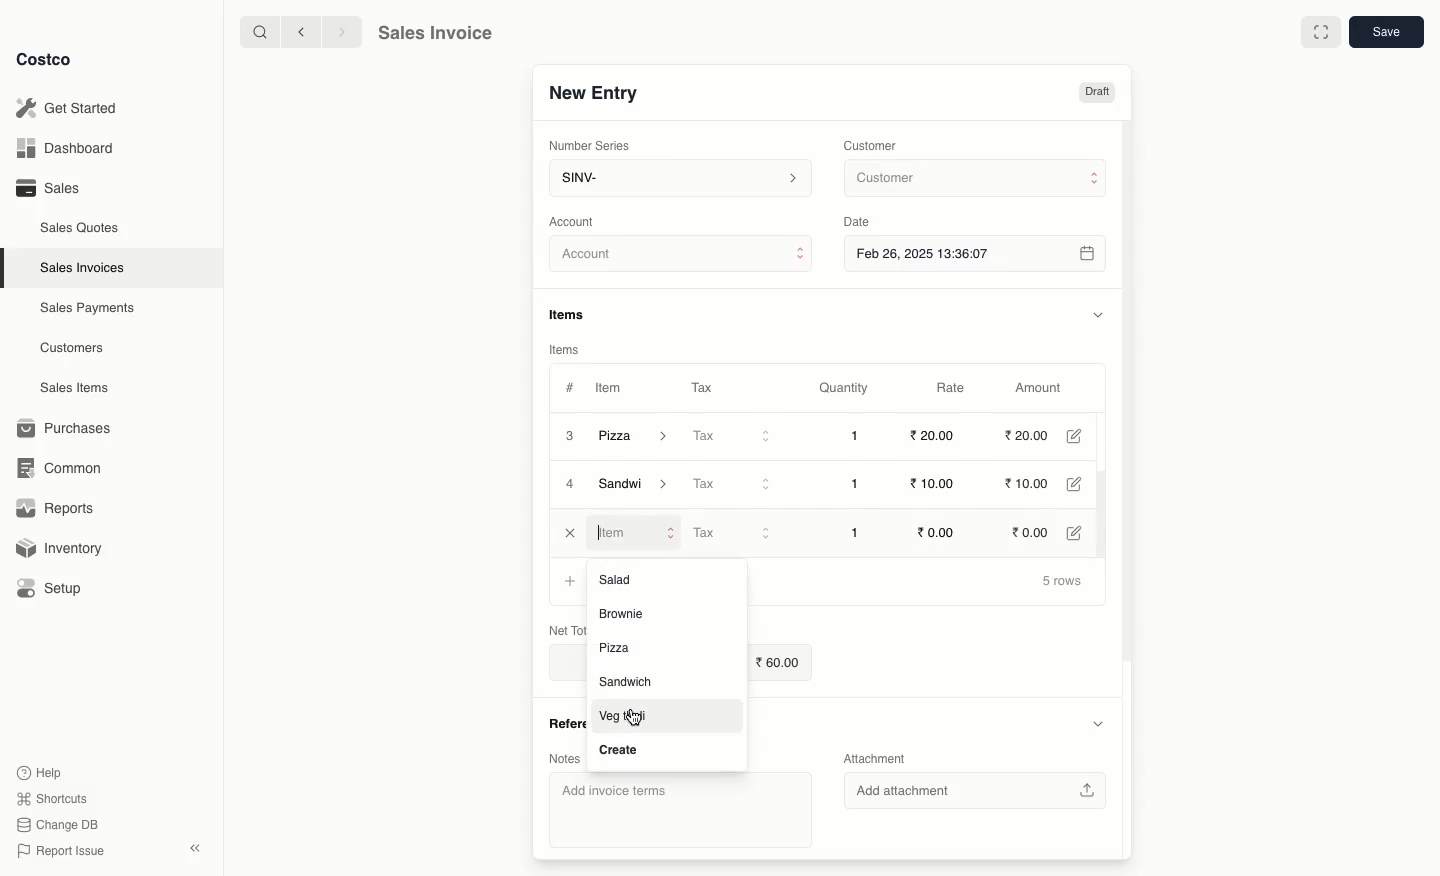 Image resolution: width=1440 pixels, height=876 pixels. I want to click on Item, so click(635, 532).